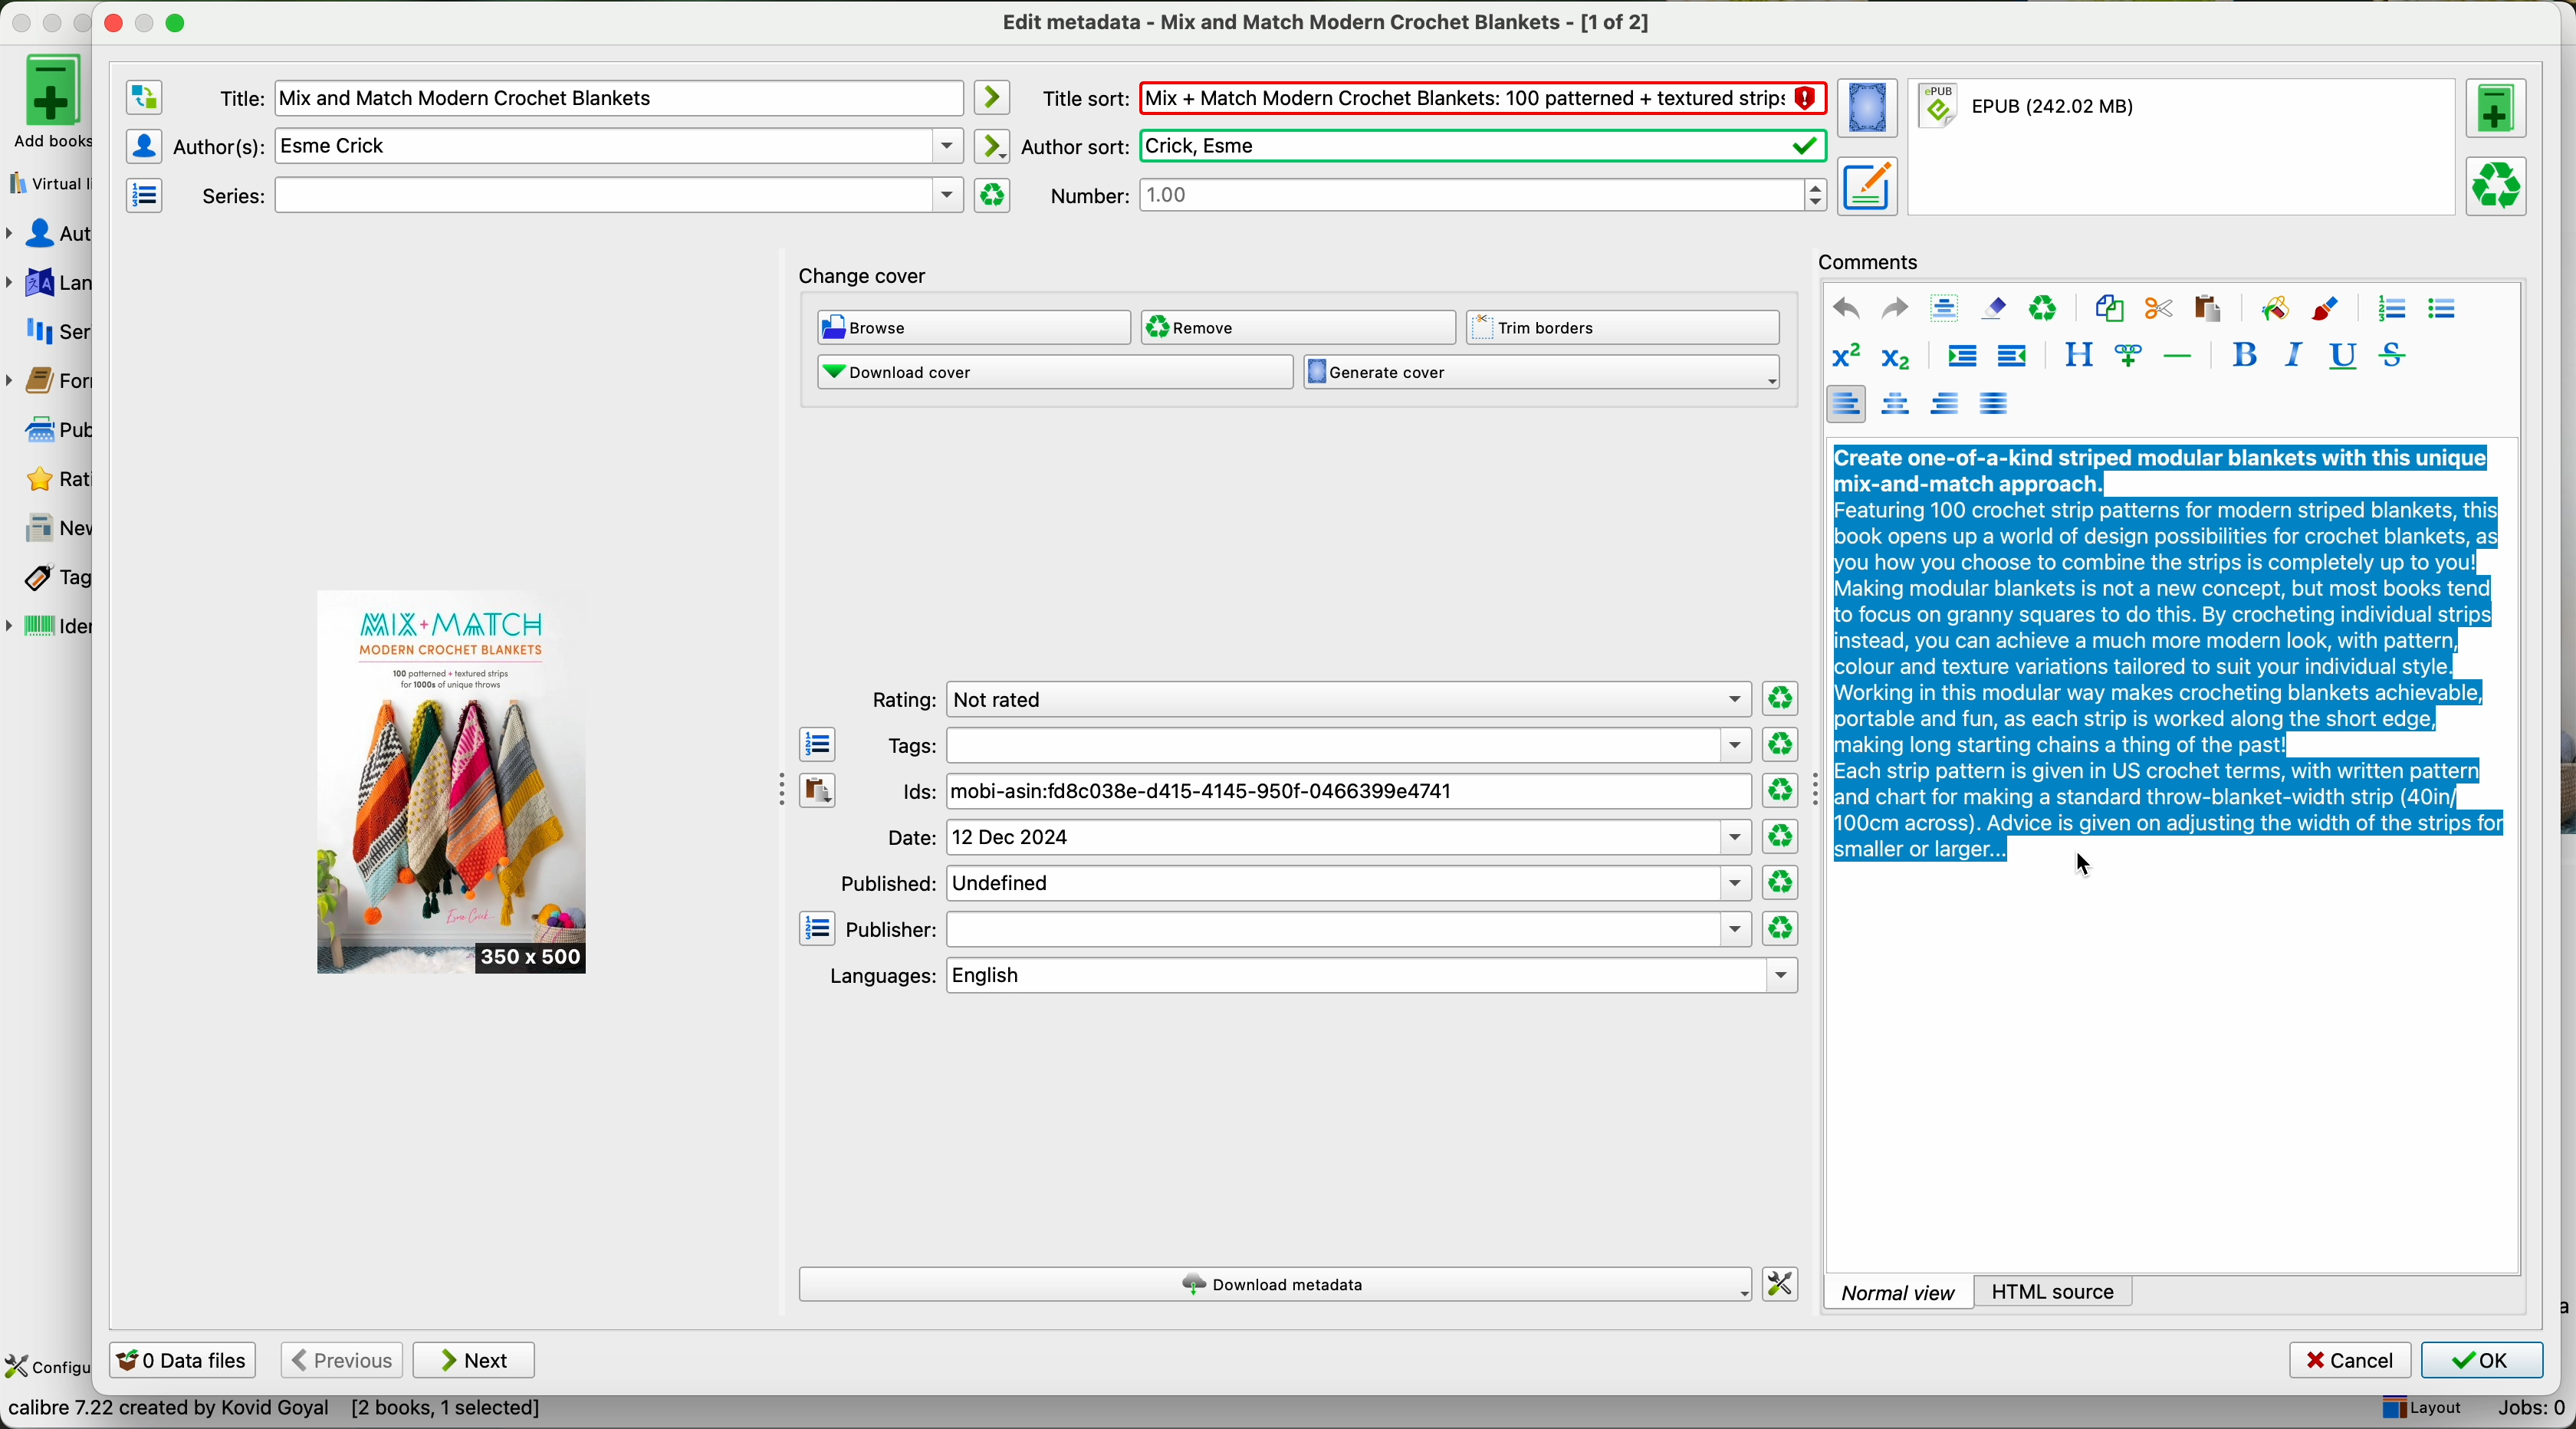  What do you see at coordinates (45, 381) in the screenshot?
I see `formats` at bounding box center [45, 381].